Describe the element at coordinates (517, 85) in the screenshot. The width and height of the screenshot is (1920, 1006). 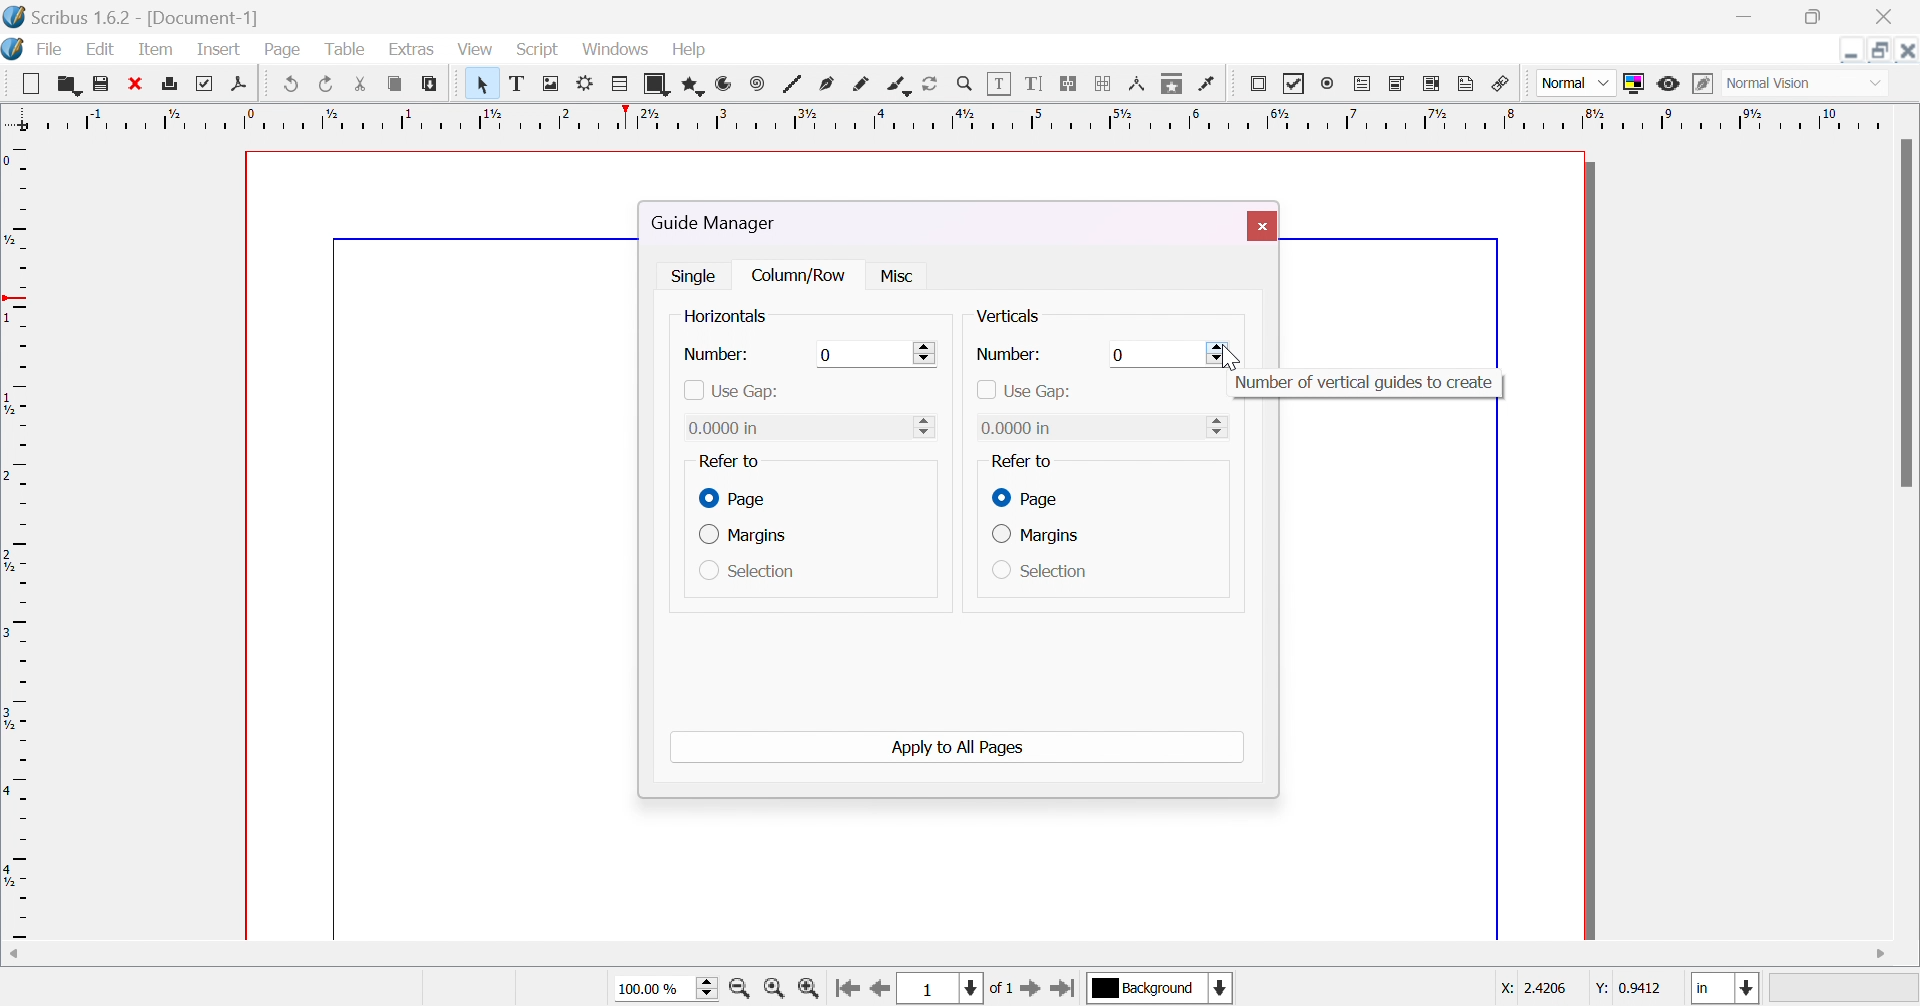
I see `text frame` at that location.